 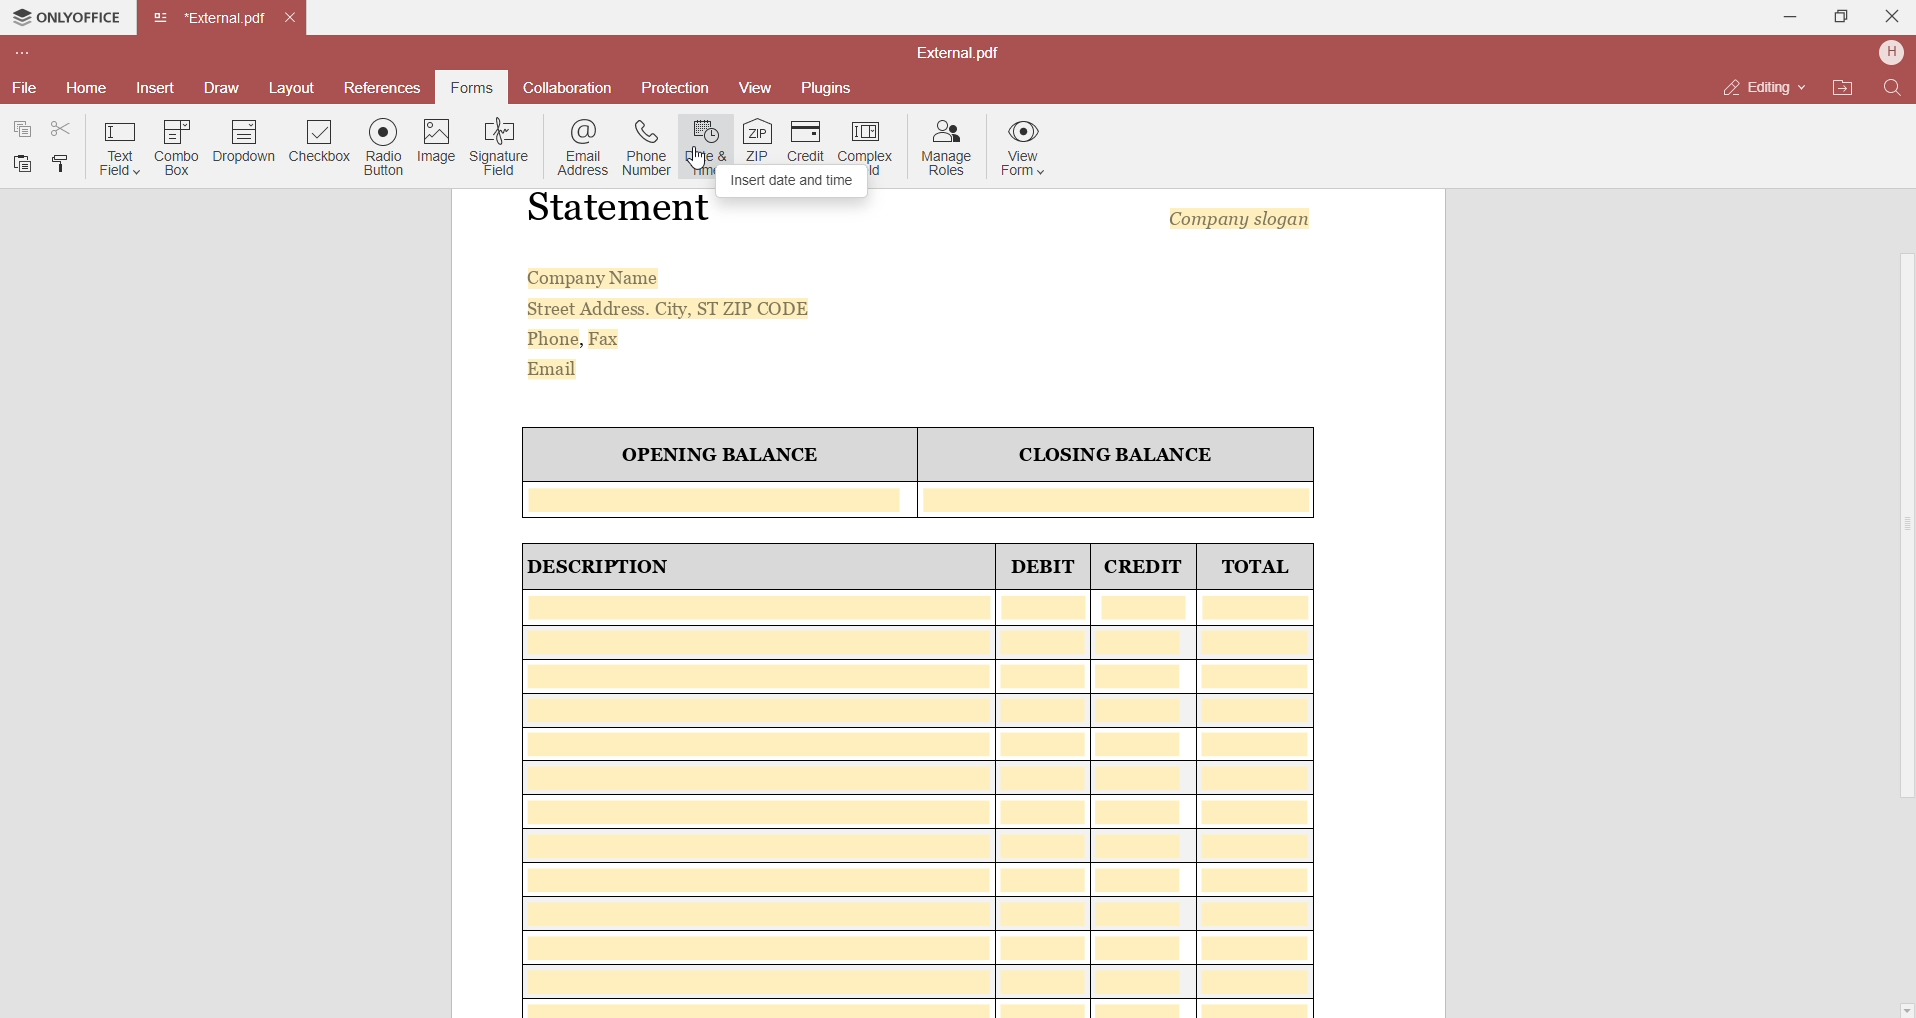 I want to click on File, so click(x=25, y=88).